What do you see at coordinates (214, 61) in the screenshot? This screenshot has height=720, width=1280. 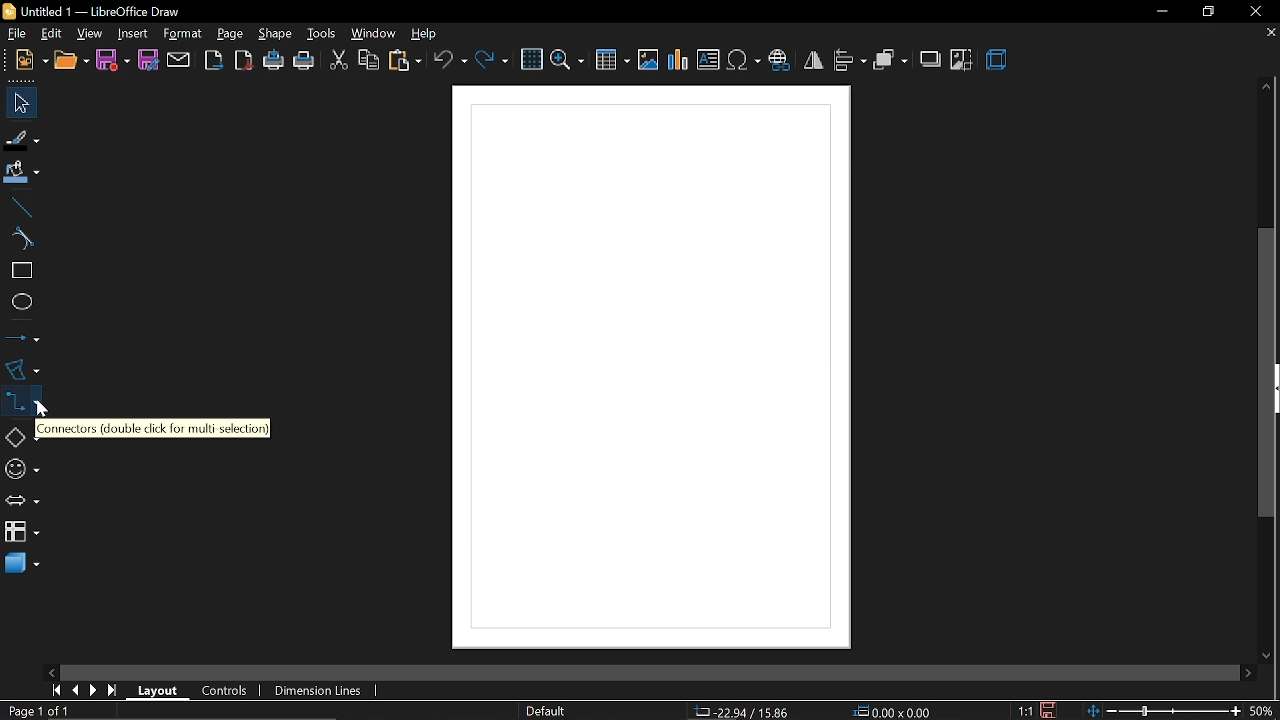 I see `export` at bounding box center [214, 61].